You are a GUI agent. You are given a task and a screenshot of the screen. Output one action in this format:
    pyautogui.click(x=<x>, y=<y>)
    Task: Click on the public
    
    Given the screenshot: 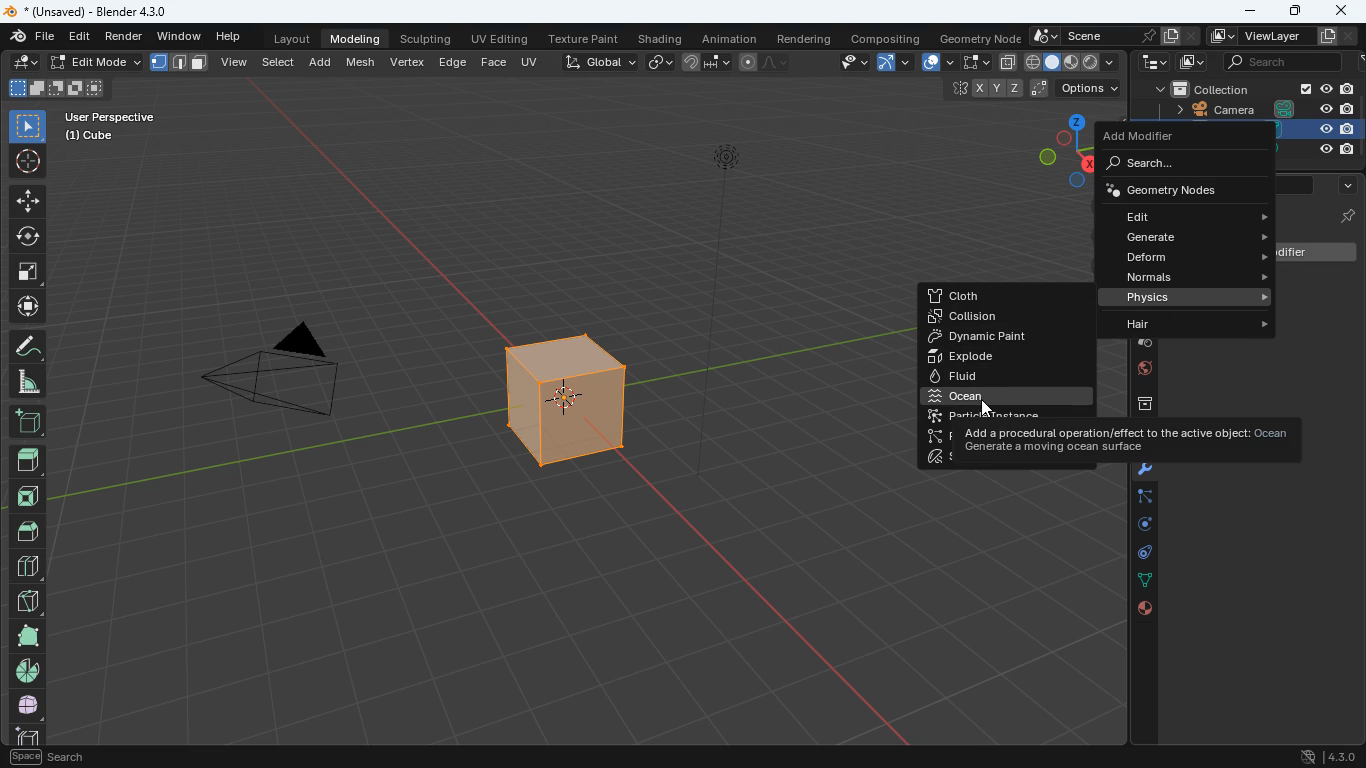 What is the action you would take?
    pyautogui.click(x=1145, y=609)
    